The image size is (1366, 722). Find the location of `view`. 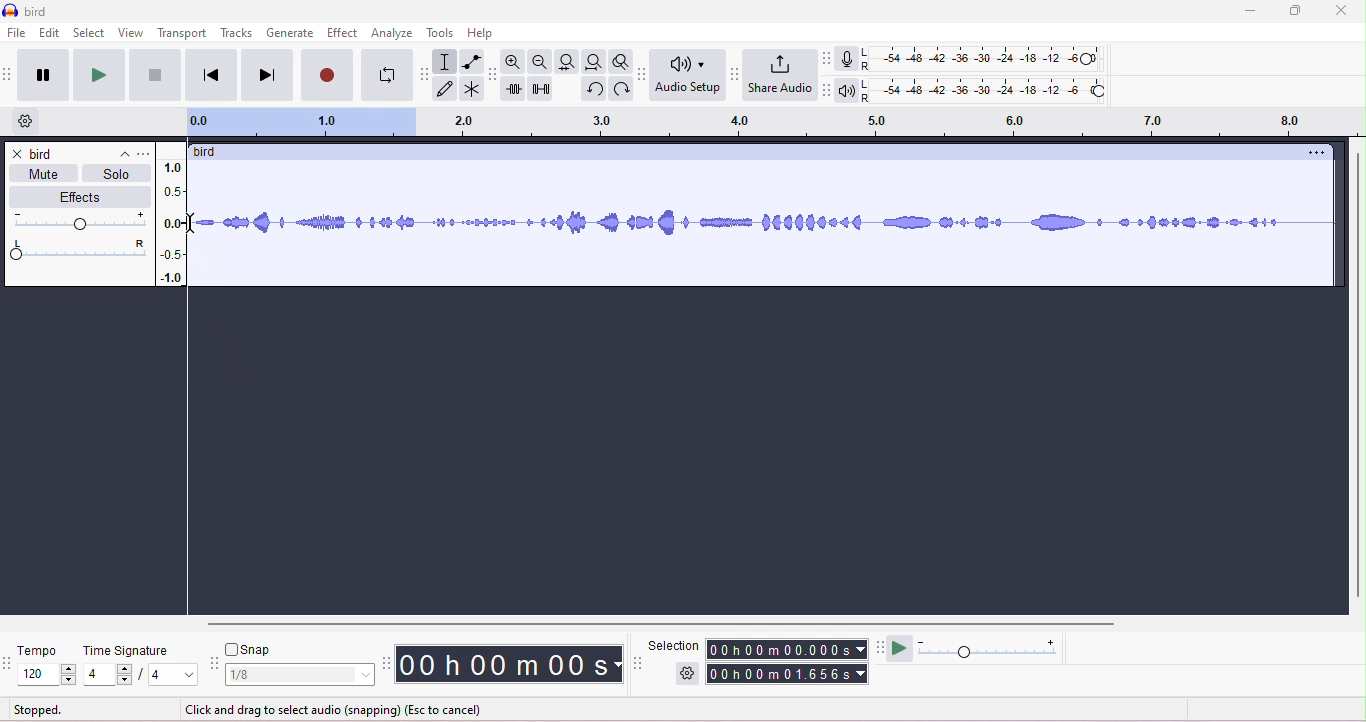

view is located at coordinates (130, 33).